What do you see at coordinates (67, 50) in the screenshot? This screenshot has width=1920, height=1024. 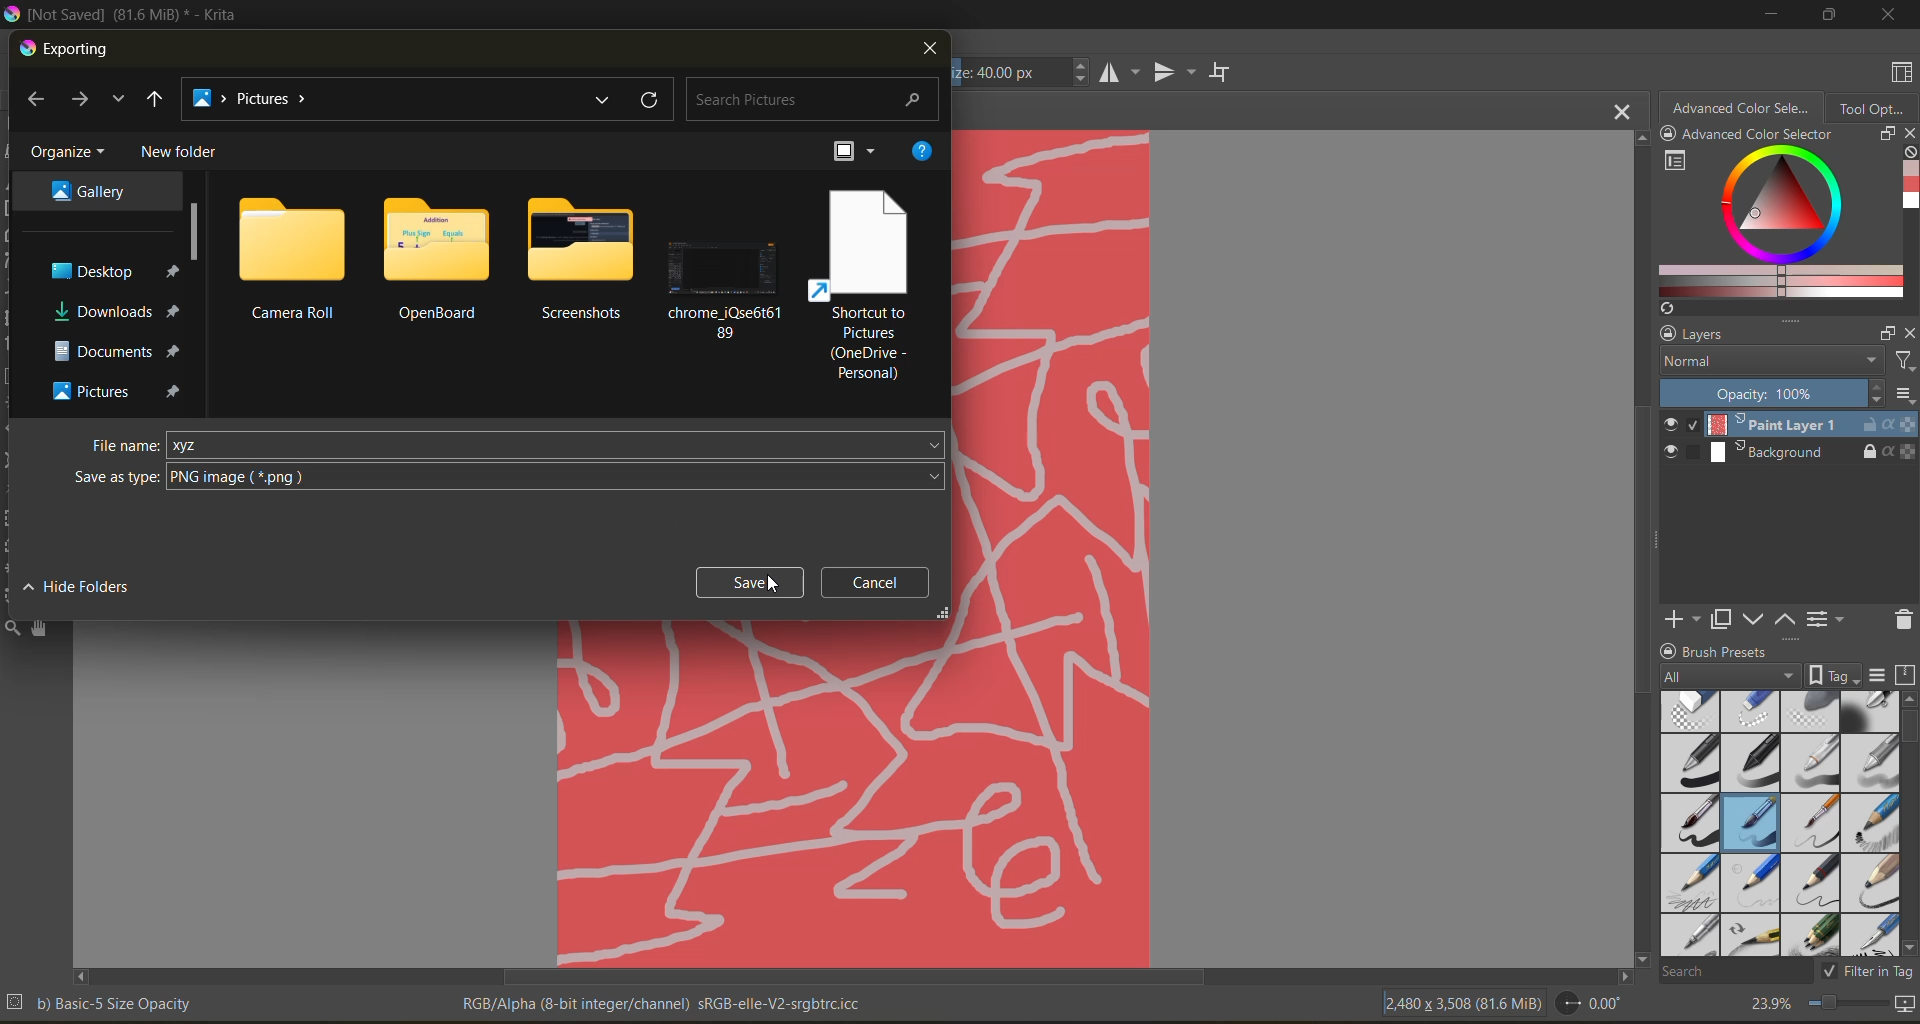 I see `exporting` at bounding box center [67, 50].